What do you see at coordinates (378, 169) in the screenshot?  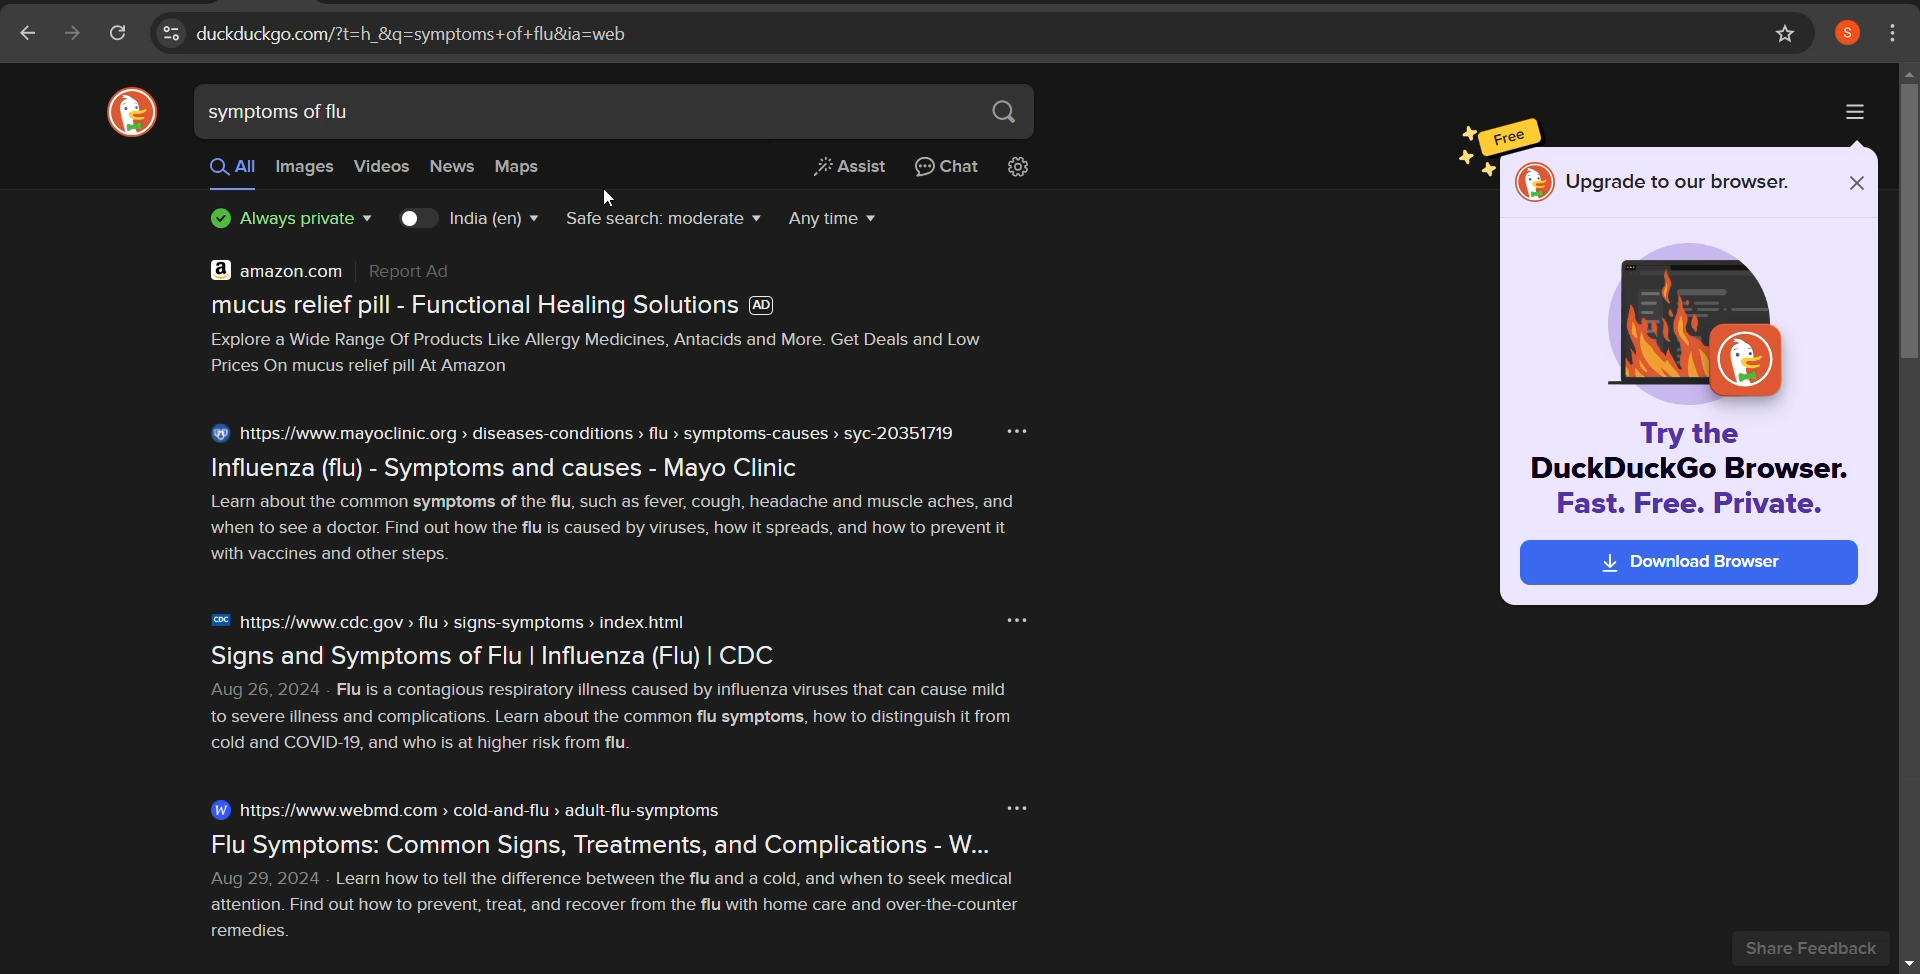 I see `videos` at bounding box center [378, 169].